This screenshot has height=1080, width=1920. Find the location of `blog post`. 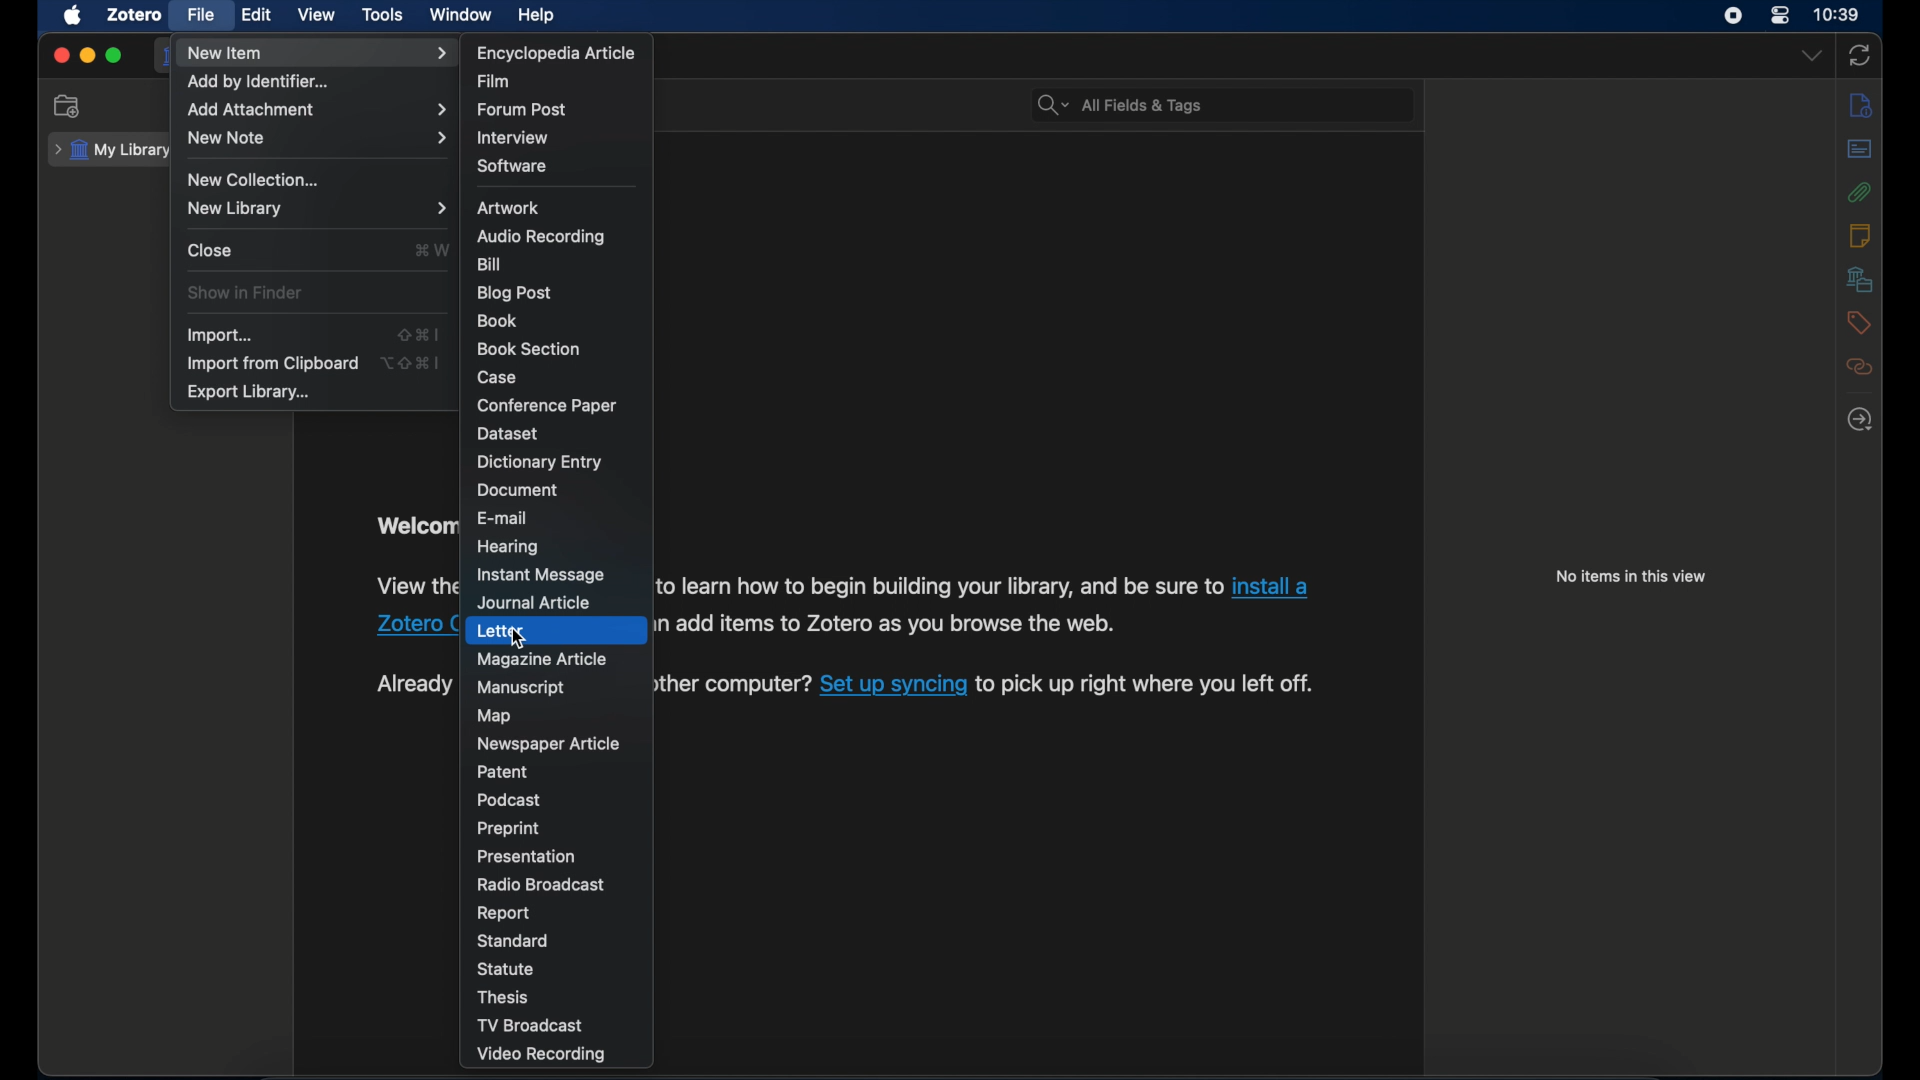

blog post is located at coordinates (517, 293).